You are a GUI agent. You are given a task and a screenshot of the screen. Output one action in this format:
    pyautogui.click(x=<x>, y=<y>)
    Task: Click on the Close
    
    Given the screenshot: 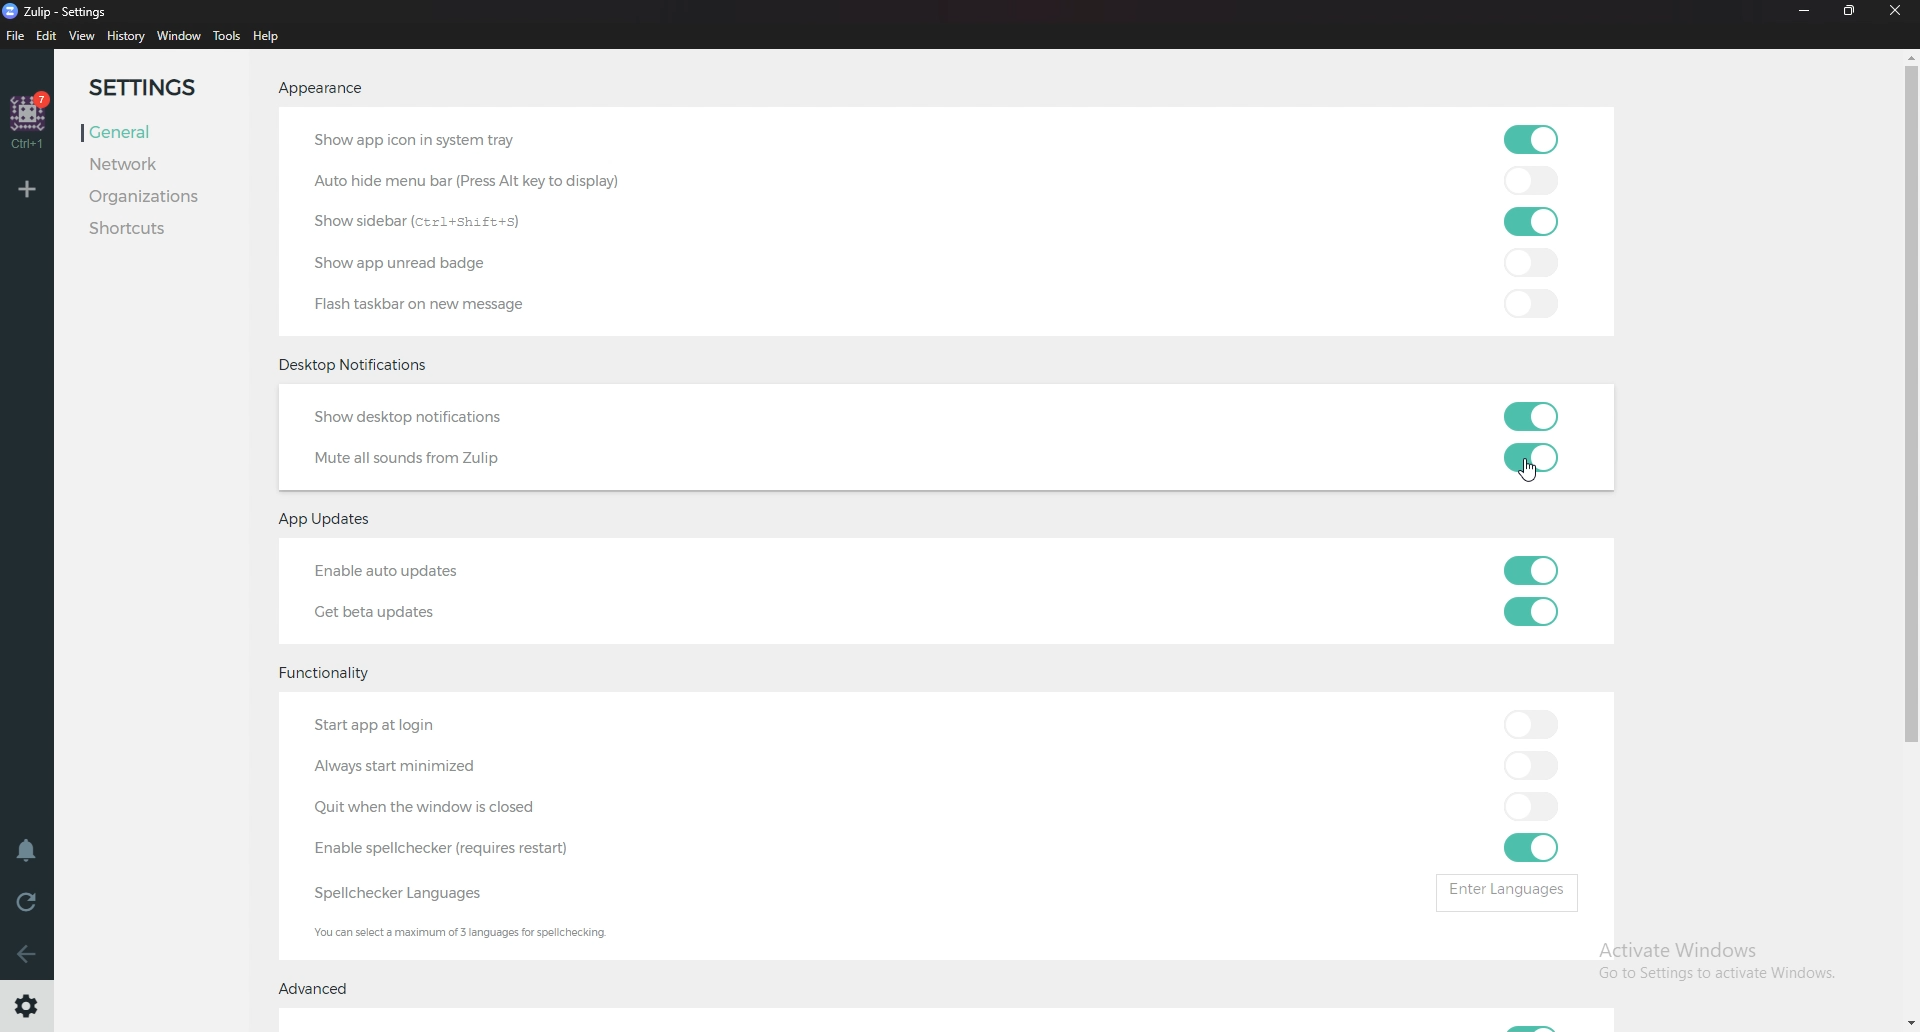 What is the action you would take?
    pyautogui.click(x=1896, y=13)
    